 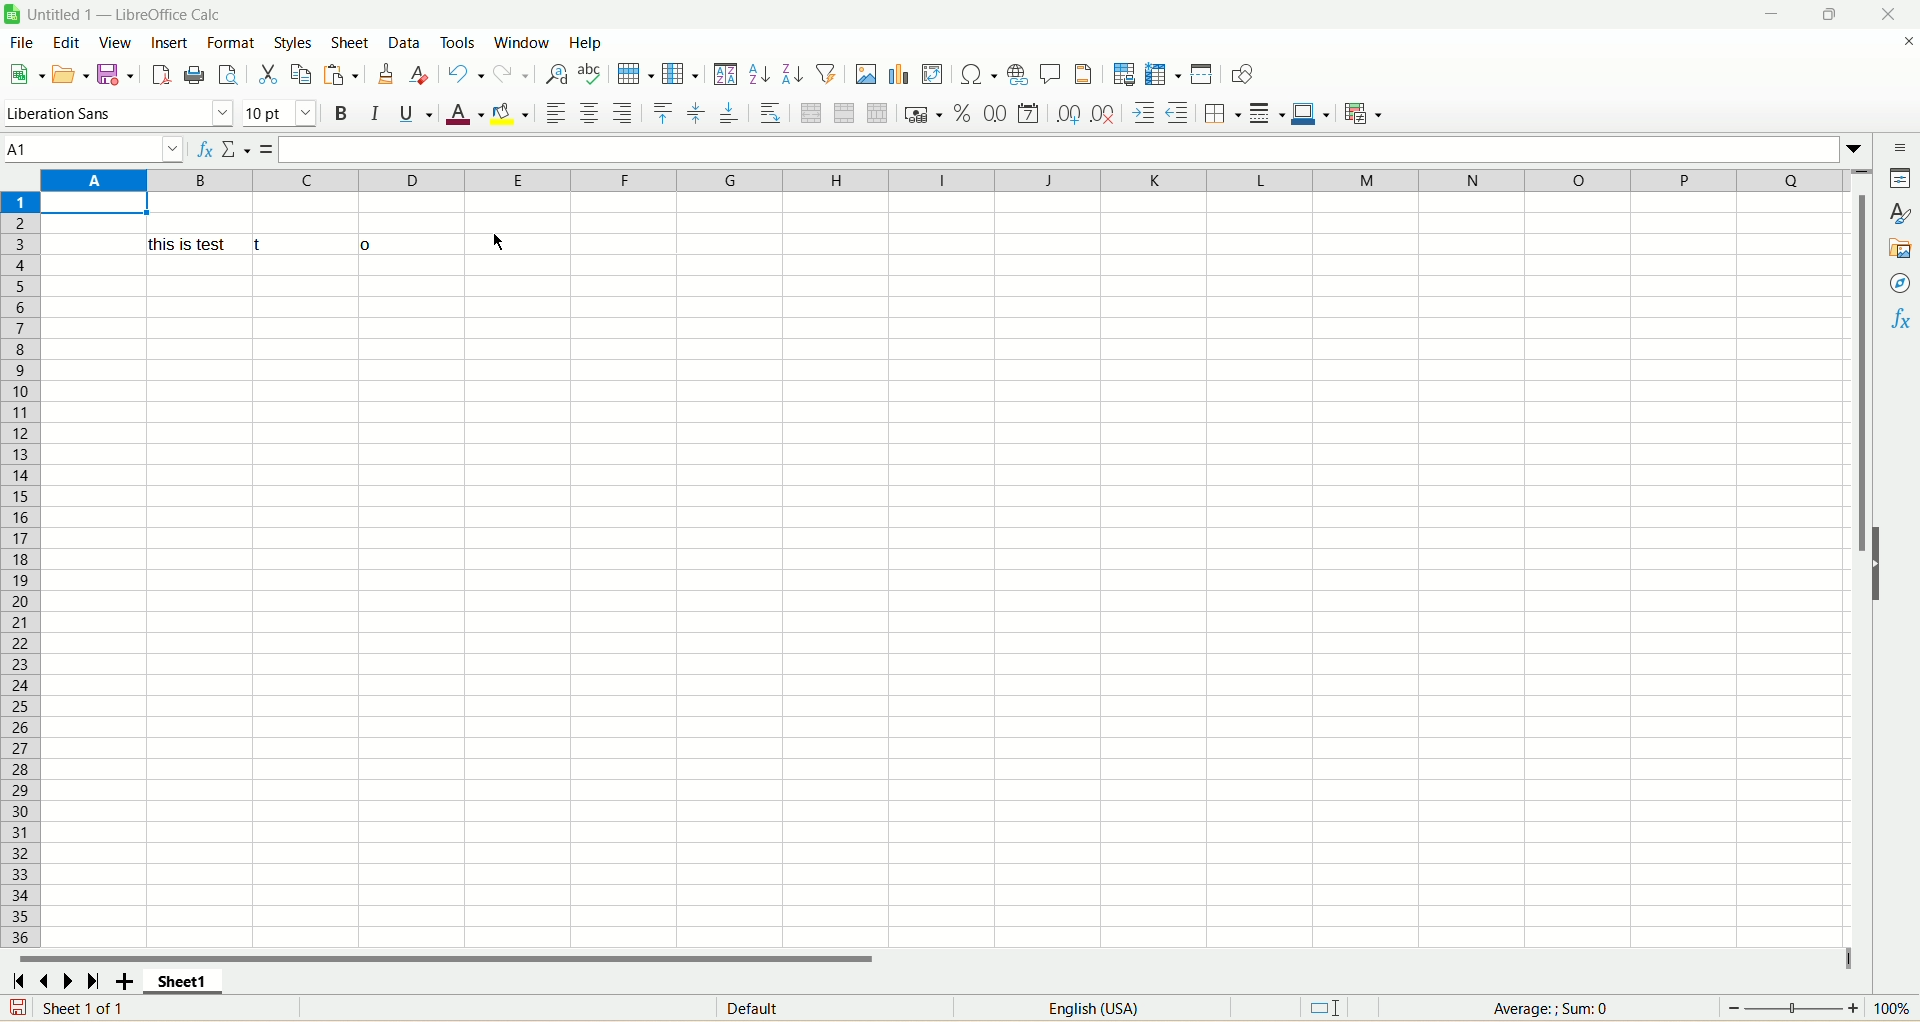 What do you see at coordinates (878, 113) in the screenshot?
I see `unmerge cells` at bounding box center [878, 113].